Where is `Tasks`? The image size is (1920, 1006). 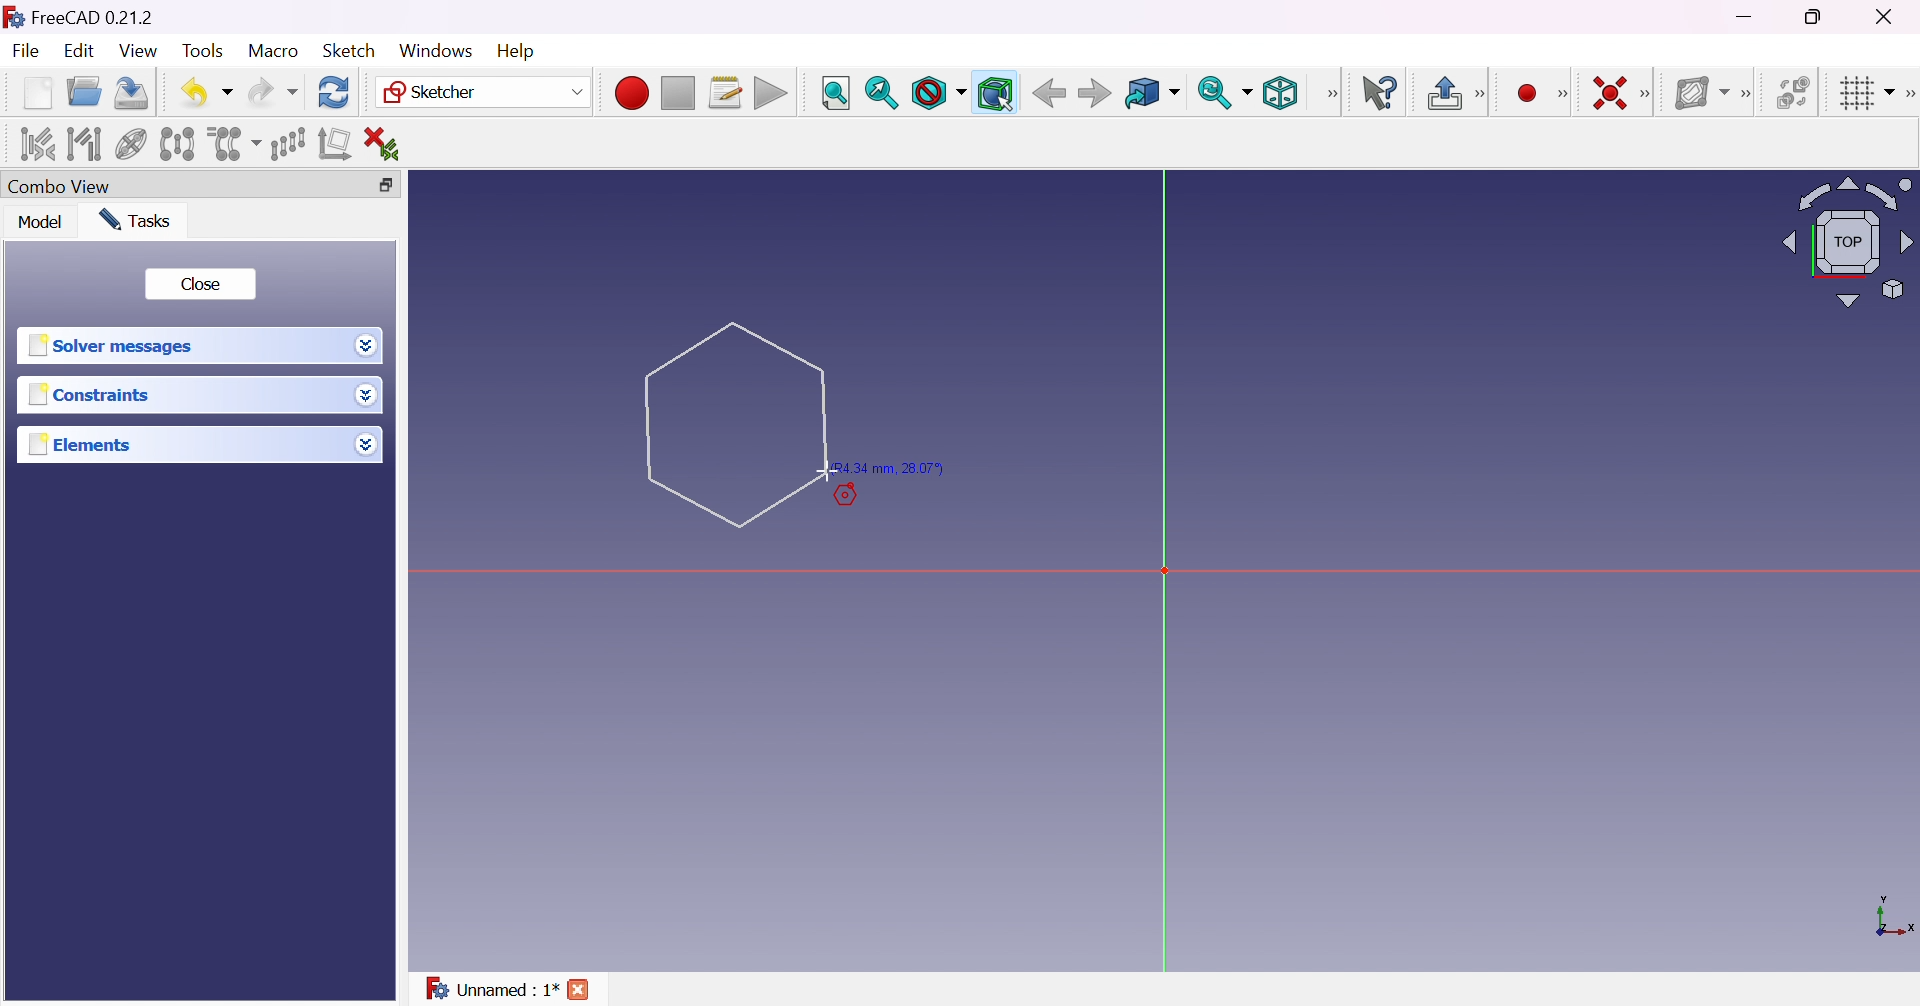 Tasks is located at coordinates (139, 221).